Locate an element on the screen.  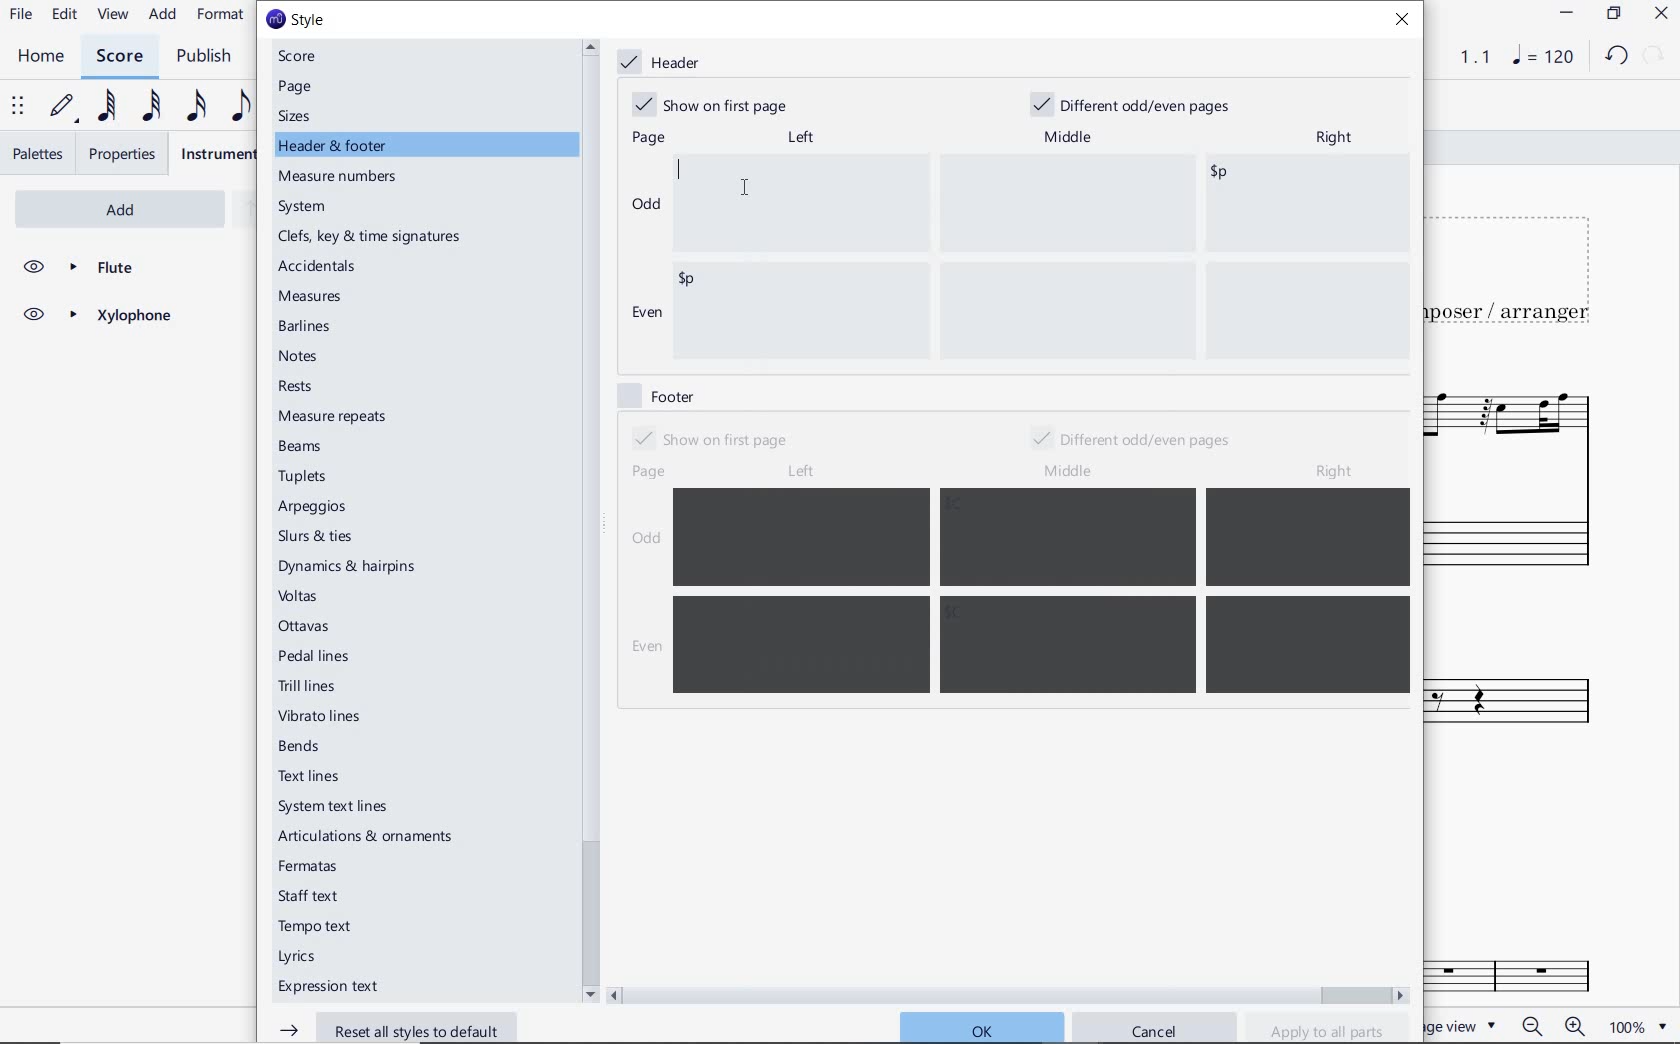
odd is located at coordinates (646, 203).